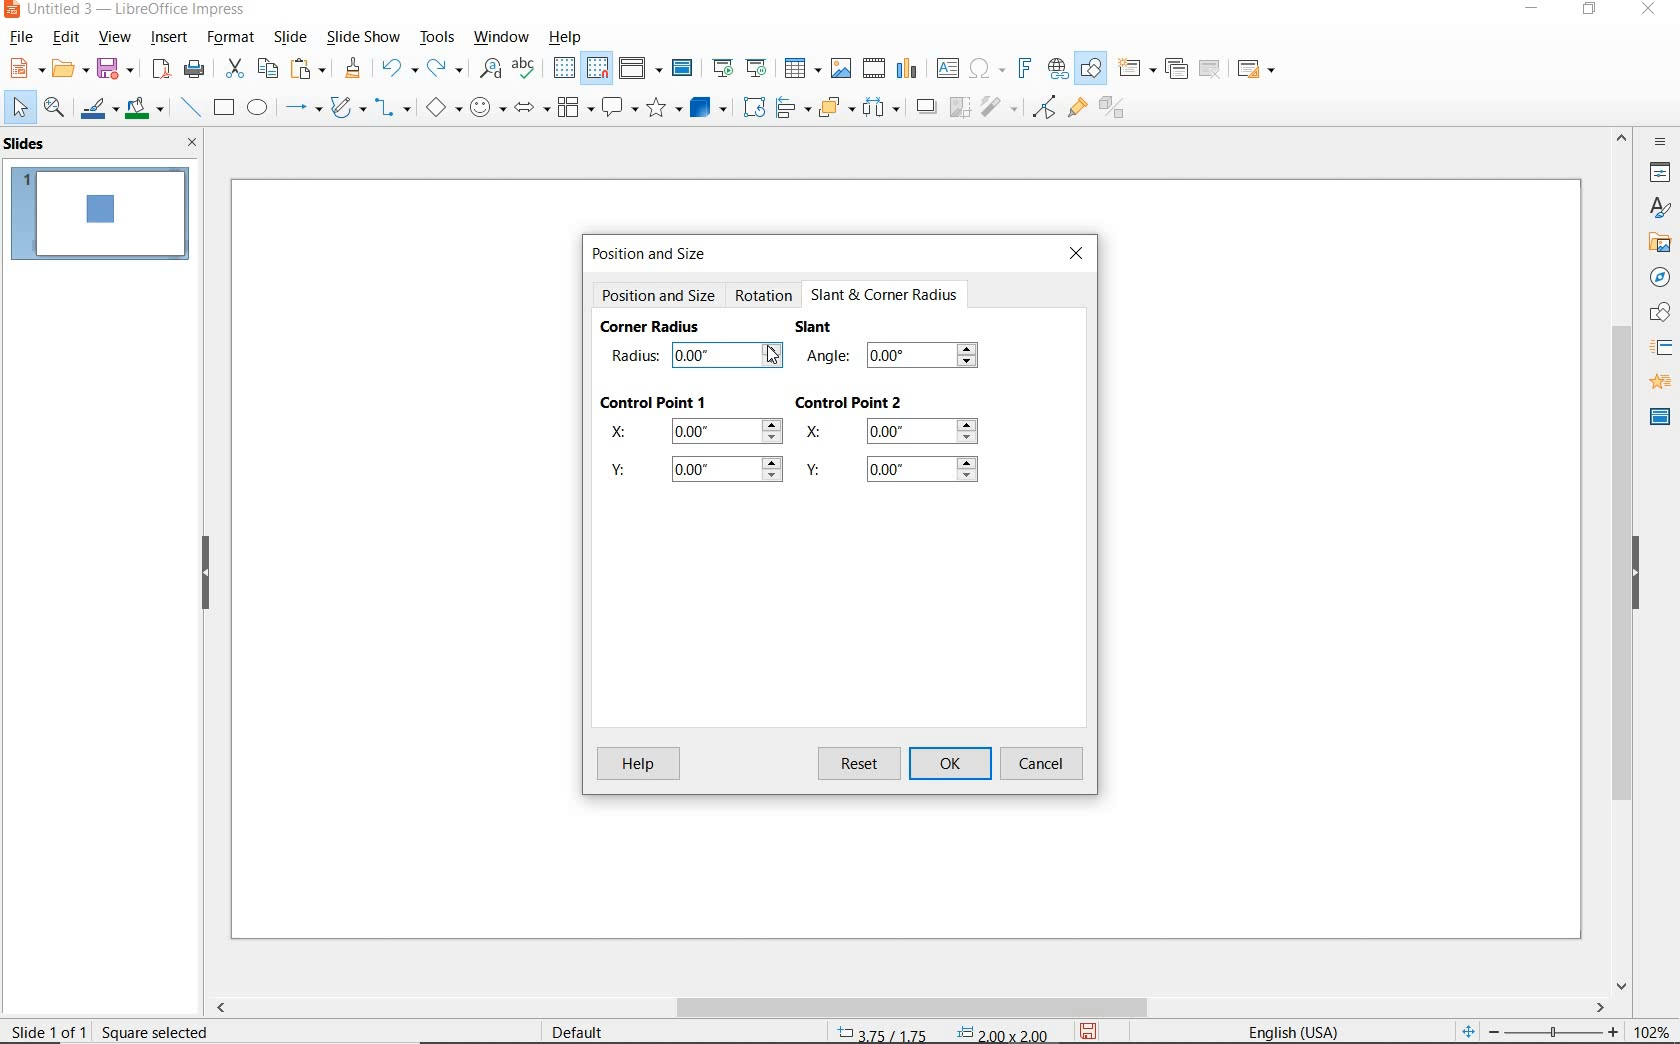  What do you see at coordinates (662, 109) in the screenshot?
I see `stars and banners` at bounding box center [662, 109].